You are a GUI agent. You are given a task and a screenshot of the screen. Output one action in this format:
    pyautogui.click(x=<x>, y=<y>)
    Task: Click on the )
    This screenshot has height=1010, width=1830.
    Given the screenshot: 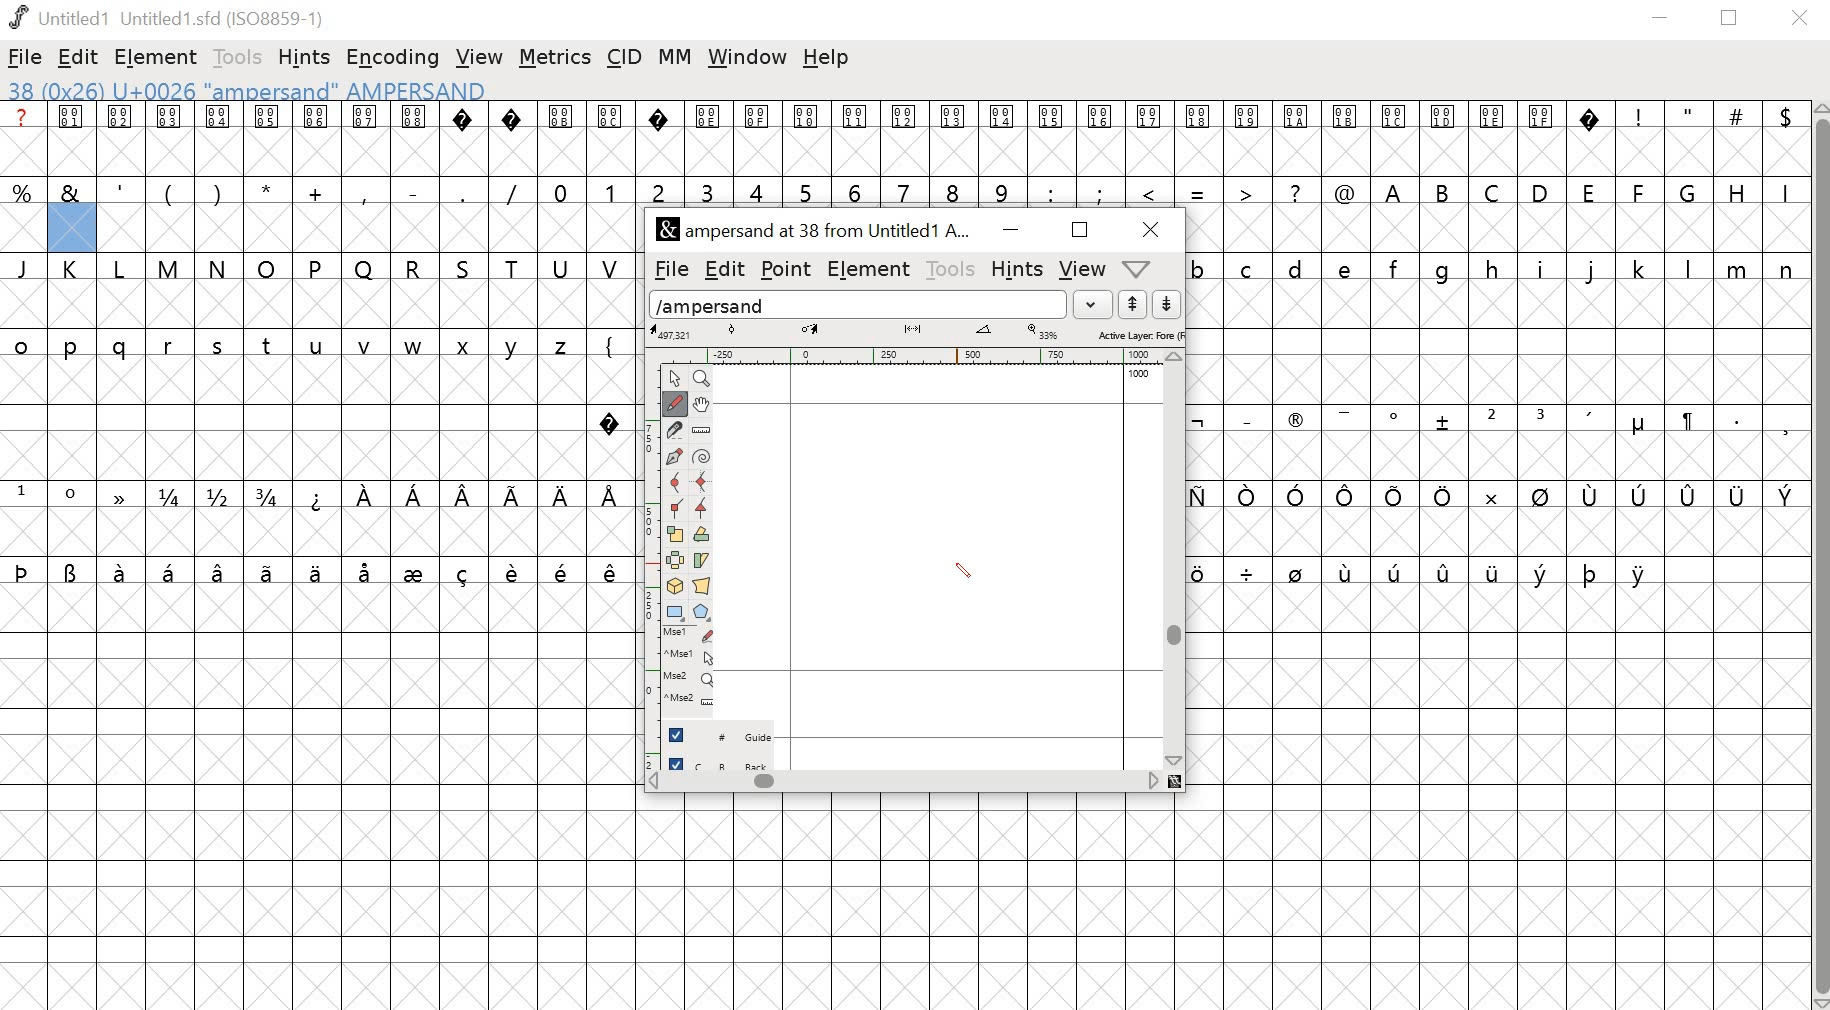 What is the action you would take?
    pyautogui.click(x=218, y=192)
    